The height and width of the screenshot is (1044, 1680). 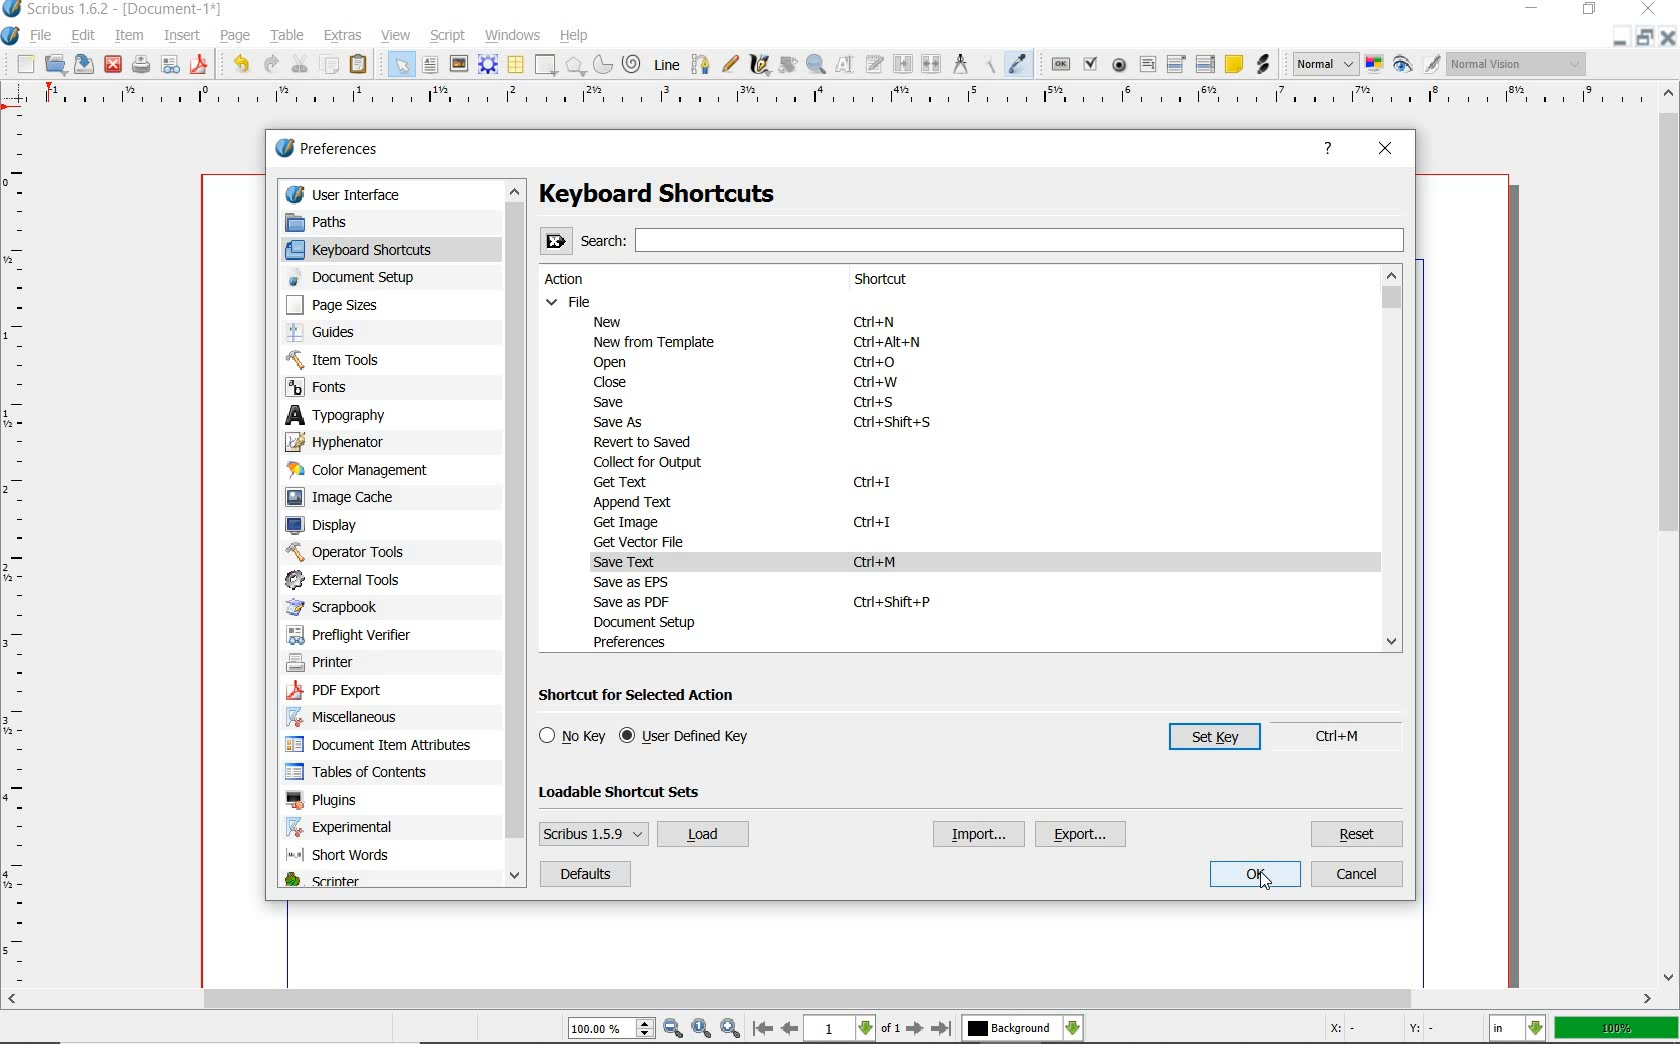 What do you see at coordinates (895, 423) in the screenshot?
I see `Ctrl + Shift + S` at bounding box center [895, 423].